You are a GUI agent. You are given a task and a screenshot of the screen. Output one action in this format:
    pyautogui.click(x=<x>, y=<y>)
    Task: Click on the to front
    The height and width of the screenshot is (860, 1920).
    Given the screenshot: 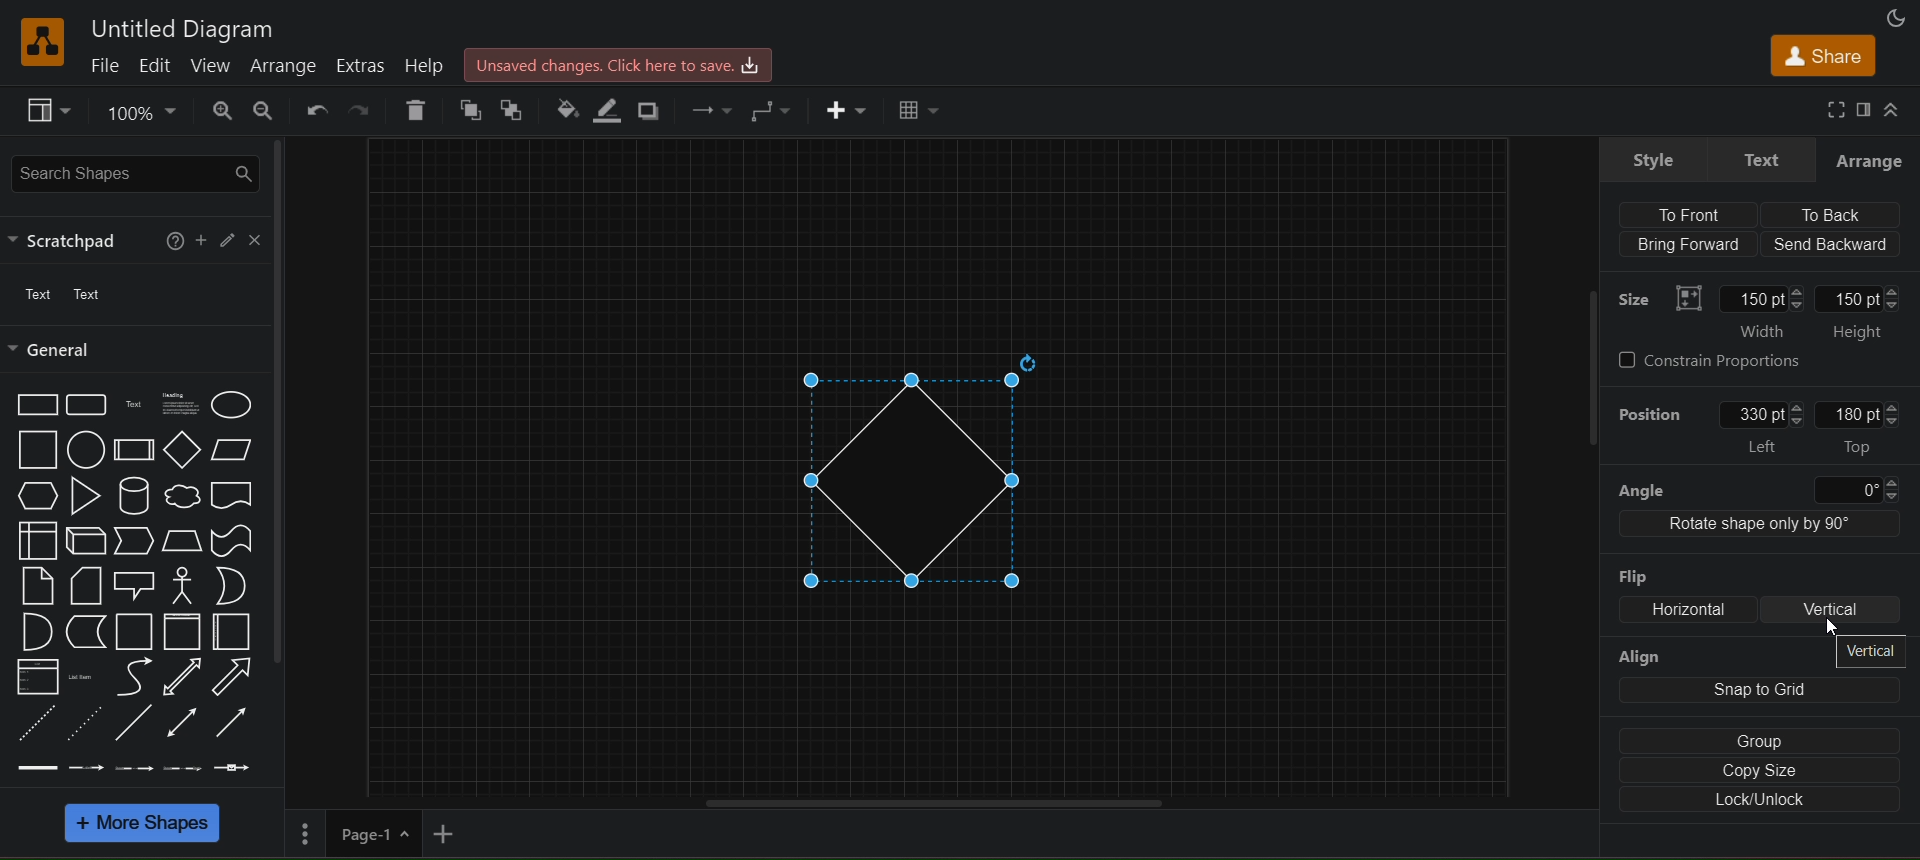 What is the action you would take?
    pyautogui.click(x=472, y=108)
    